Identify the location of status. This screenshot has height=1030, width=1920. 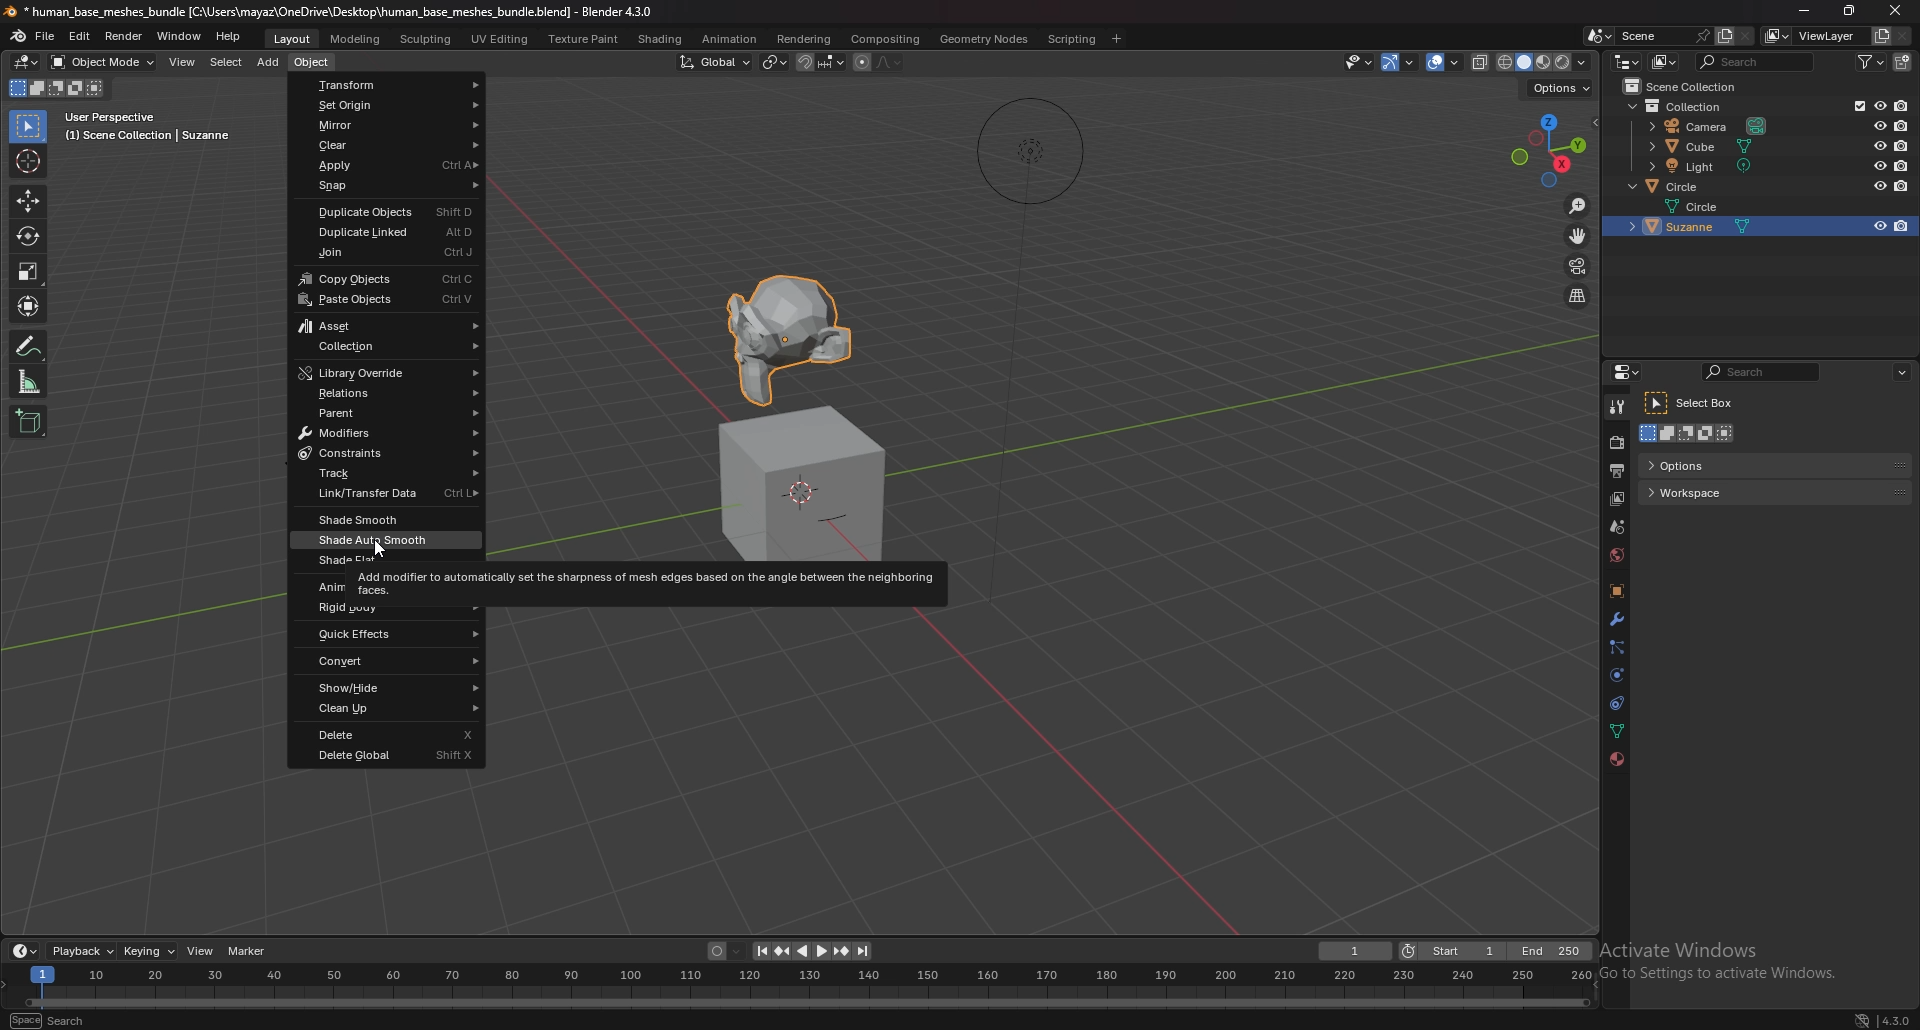
(66, 1019).